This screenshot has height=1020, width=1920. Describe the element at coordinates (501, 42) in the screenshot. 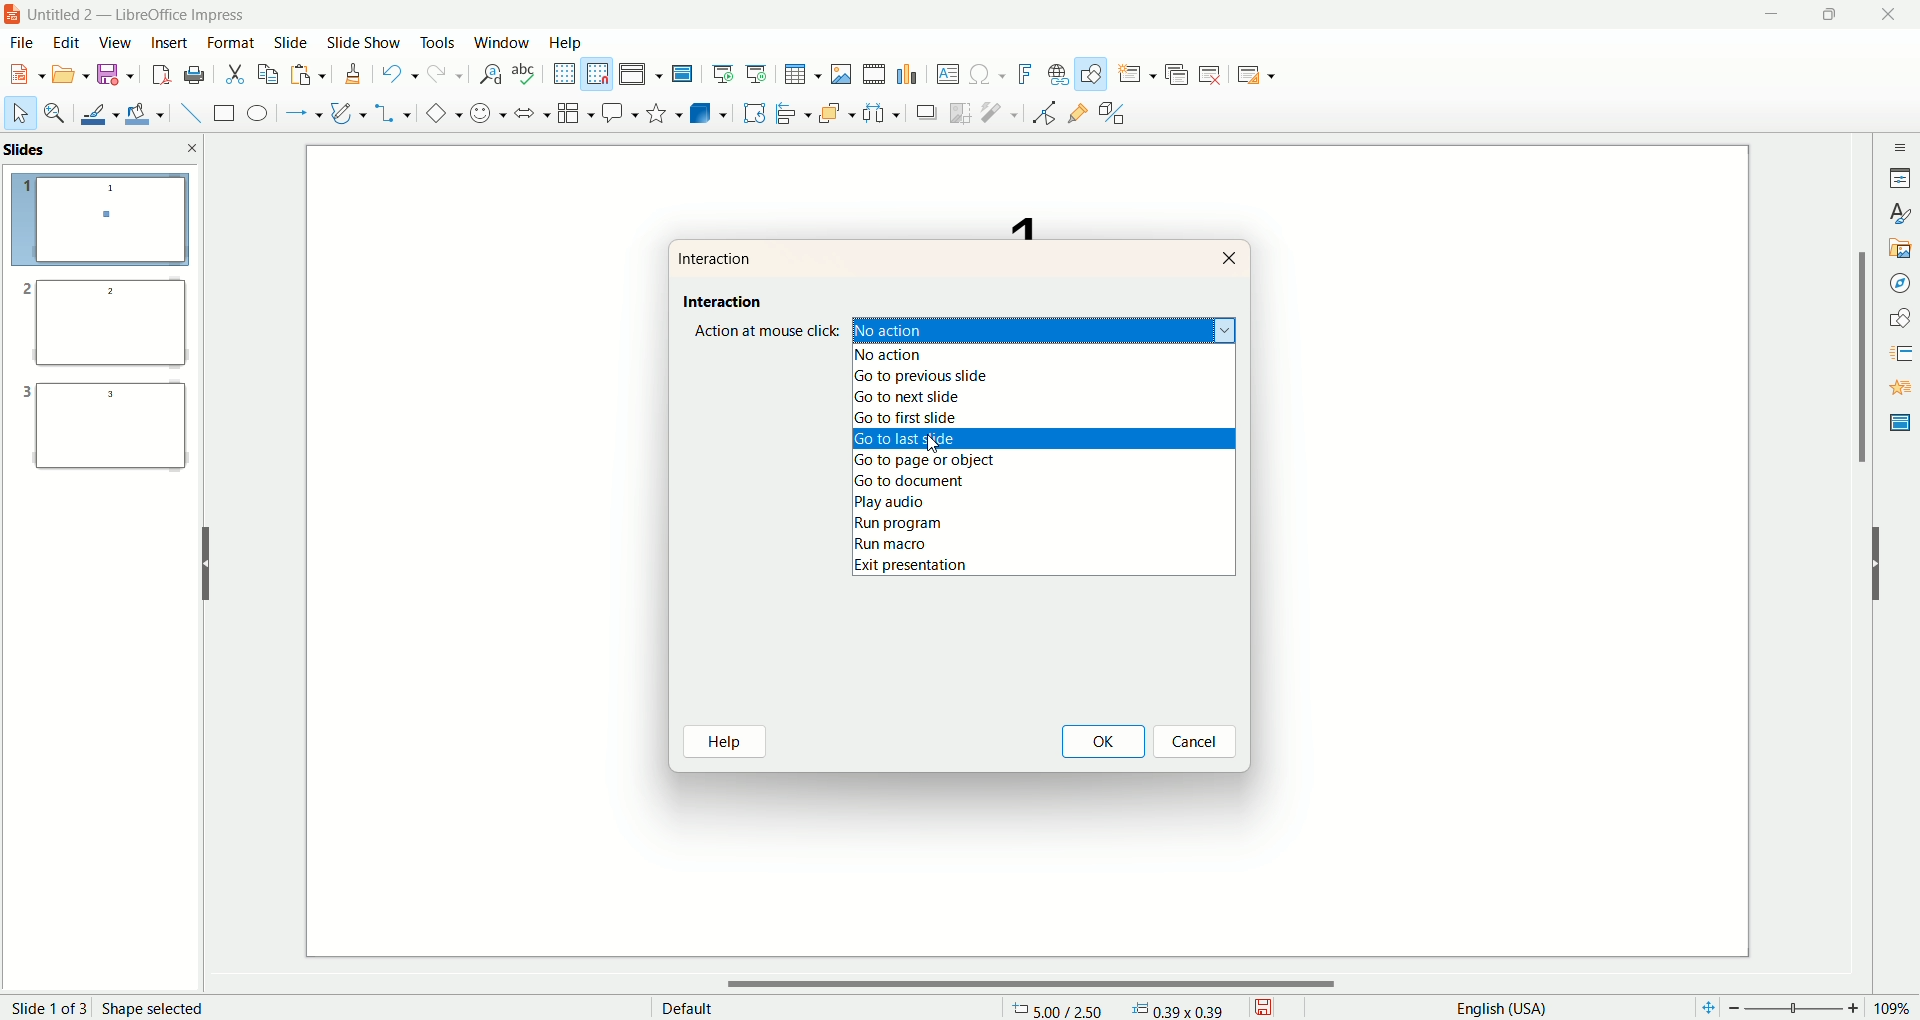

I see `window` at that location.